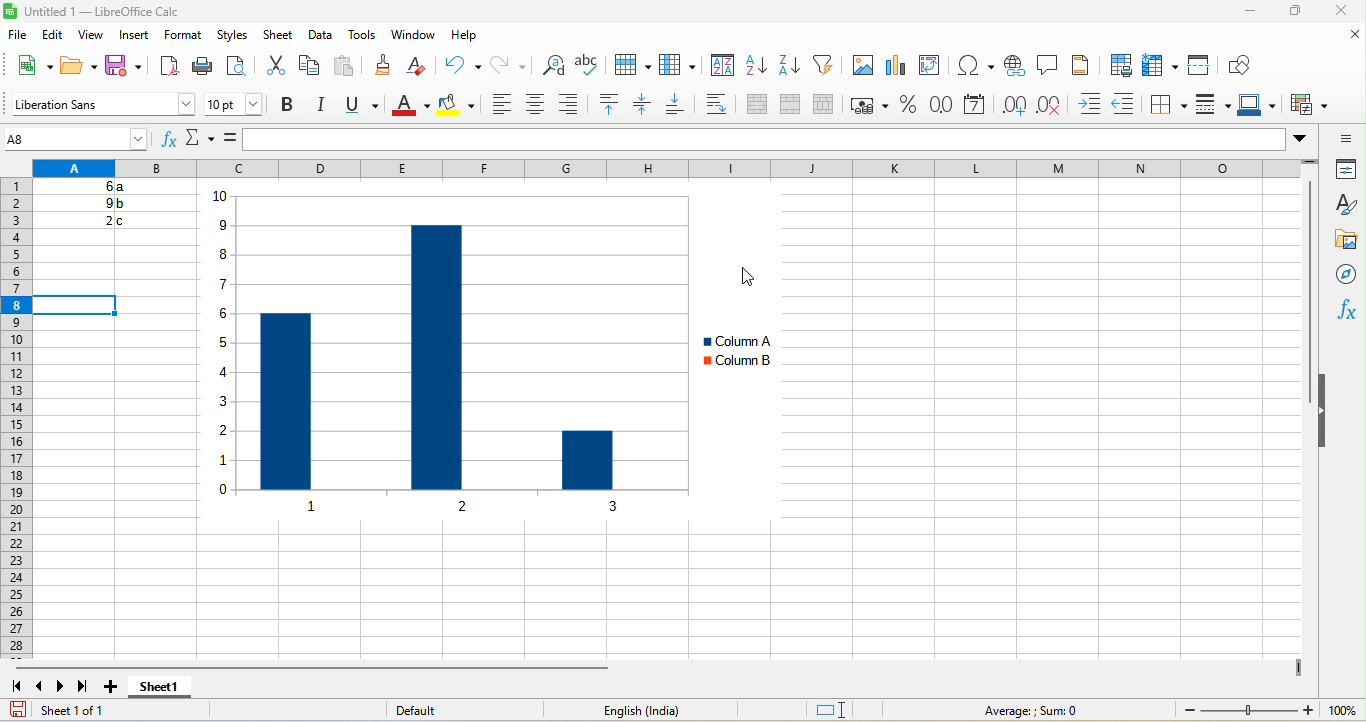  I want to click on merge cells, so click(791, 107).